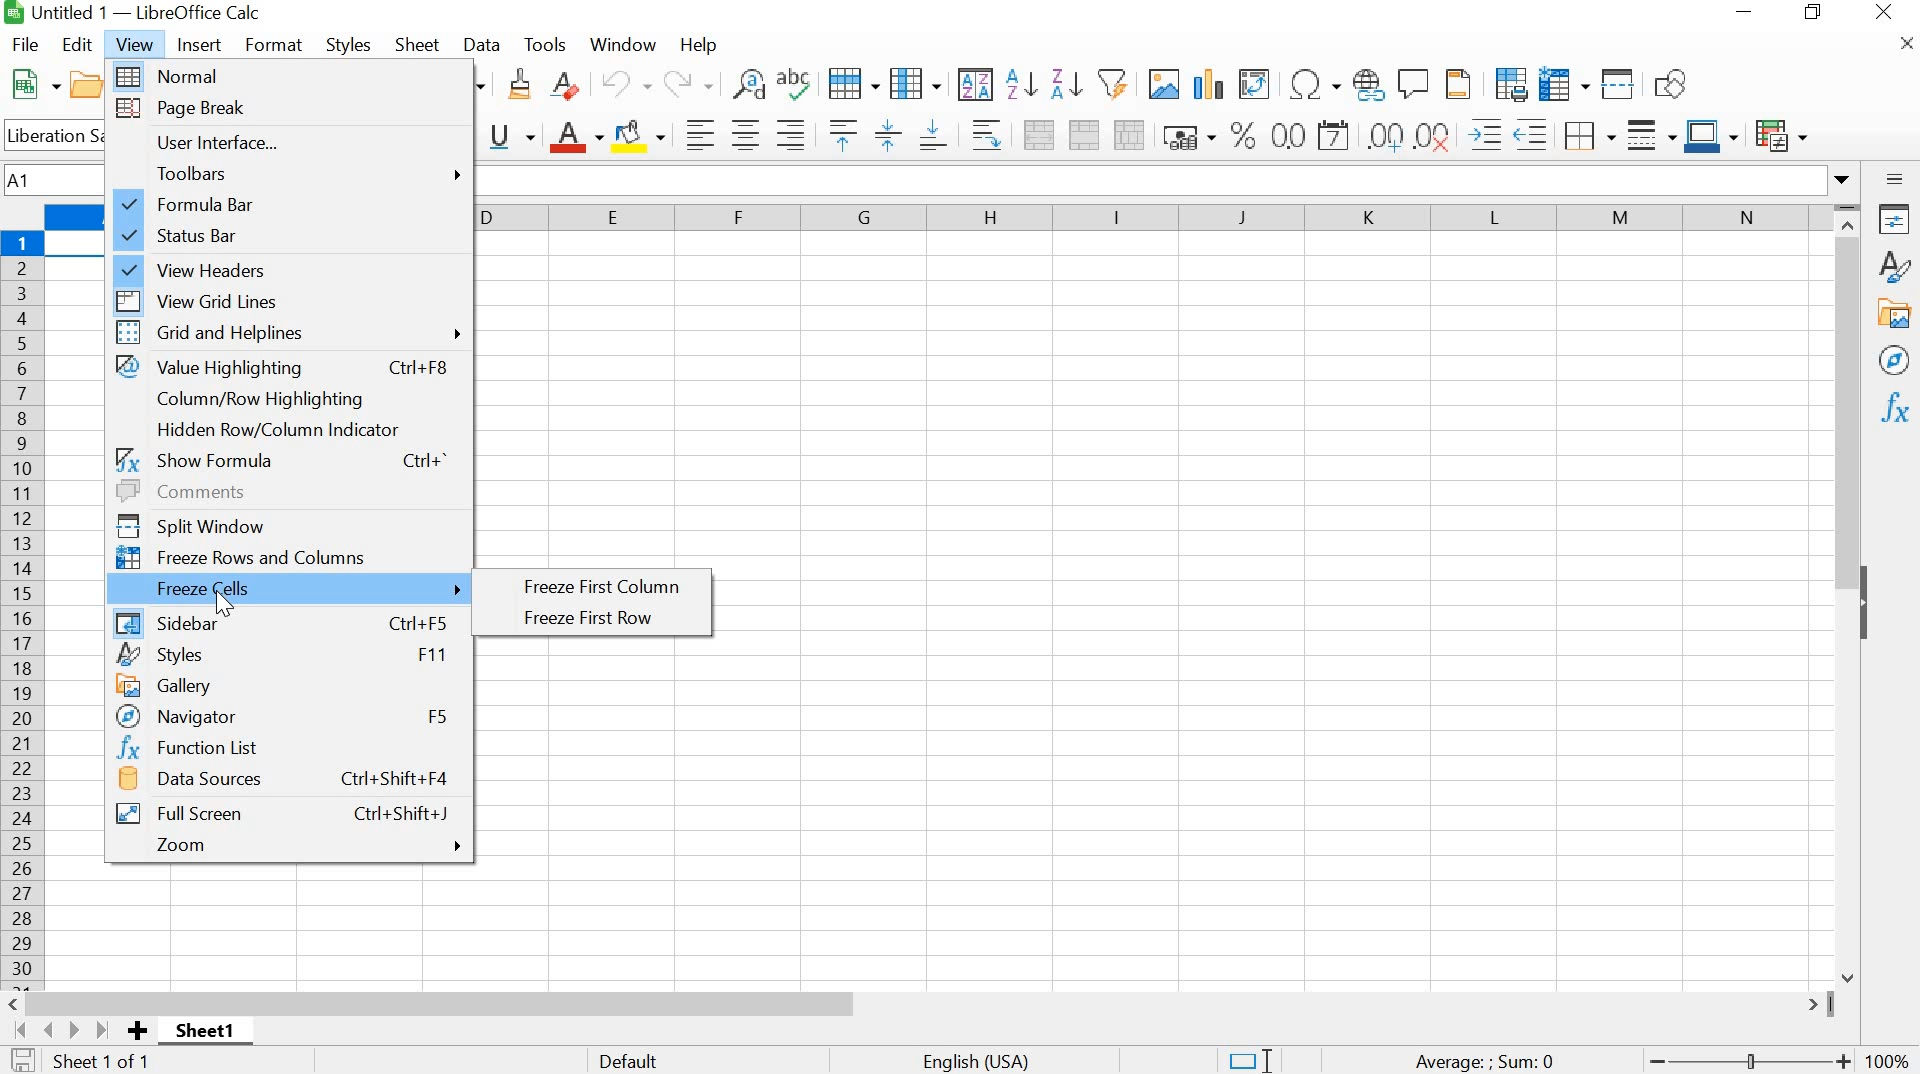 This screenshot has height=1074, width=1920. What do you see at coordinates (288, 368) in the screenshot?
I see `VALUE HIGHLIGHTING` at bounding box center [288, 368].